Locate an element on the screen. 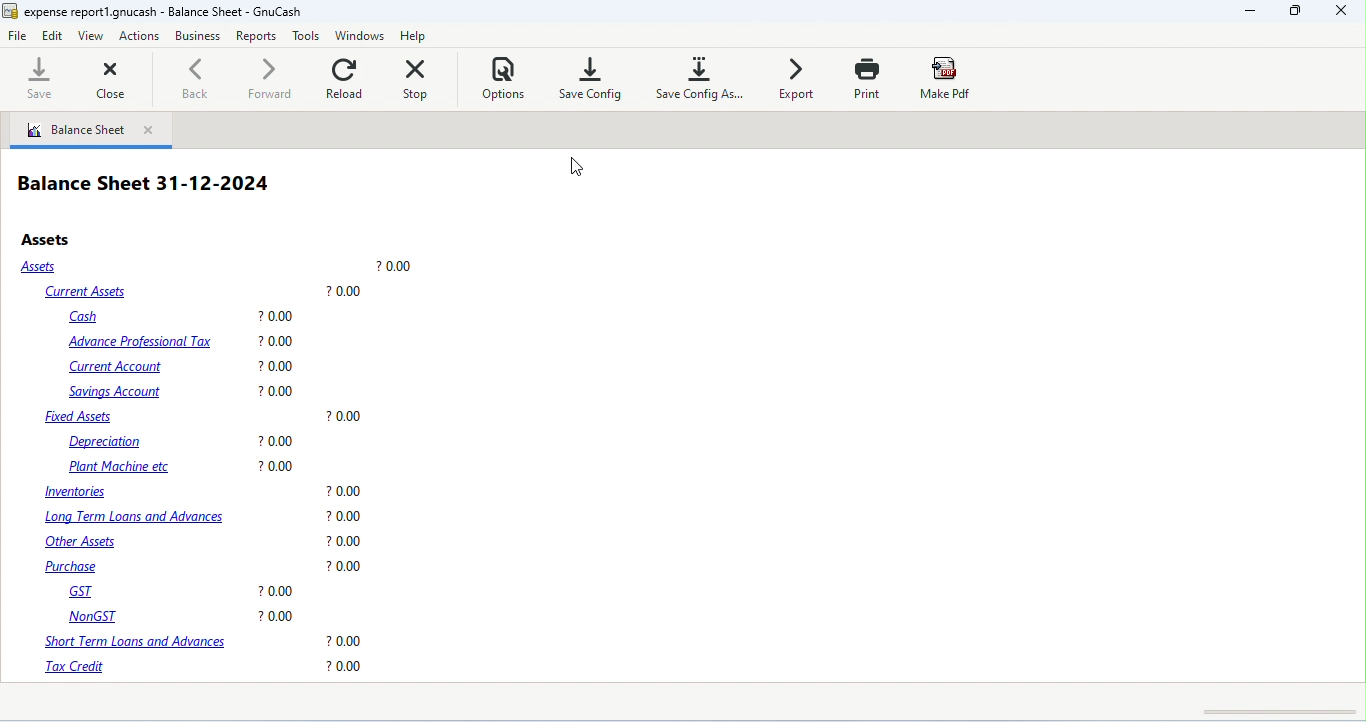 This screenshot has width=1366, height=722. long term loan and advances is located at coordinates (201, 516).